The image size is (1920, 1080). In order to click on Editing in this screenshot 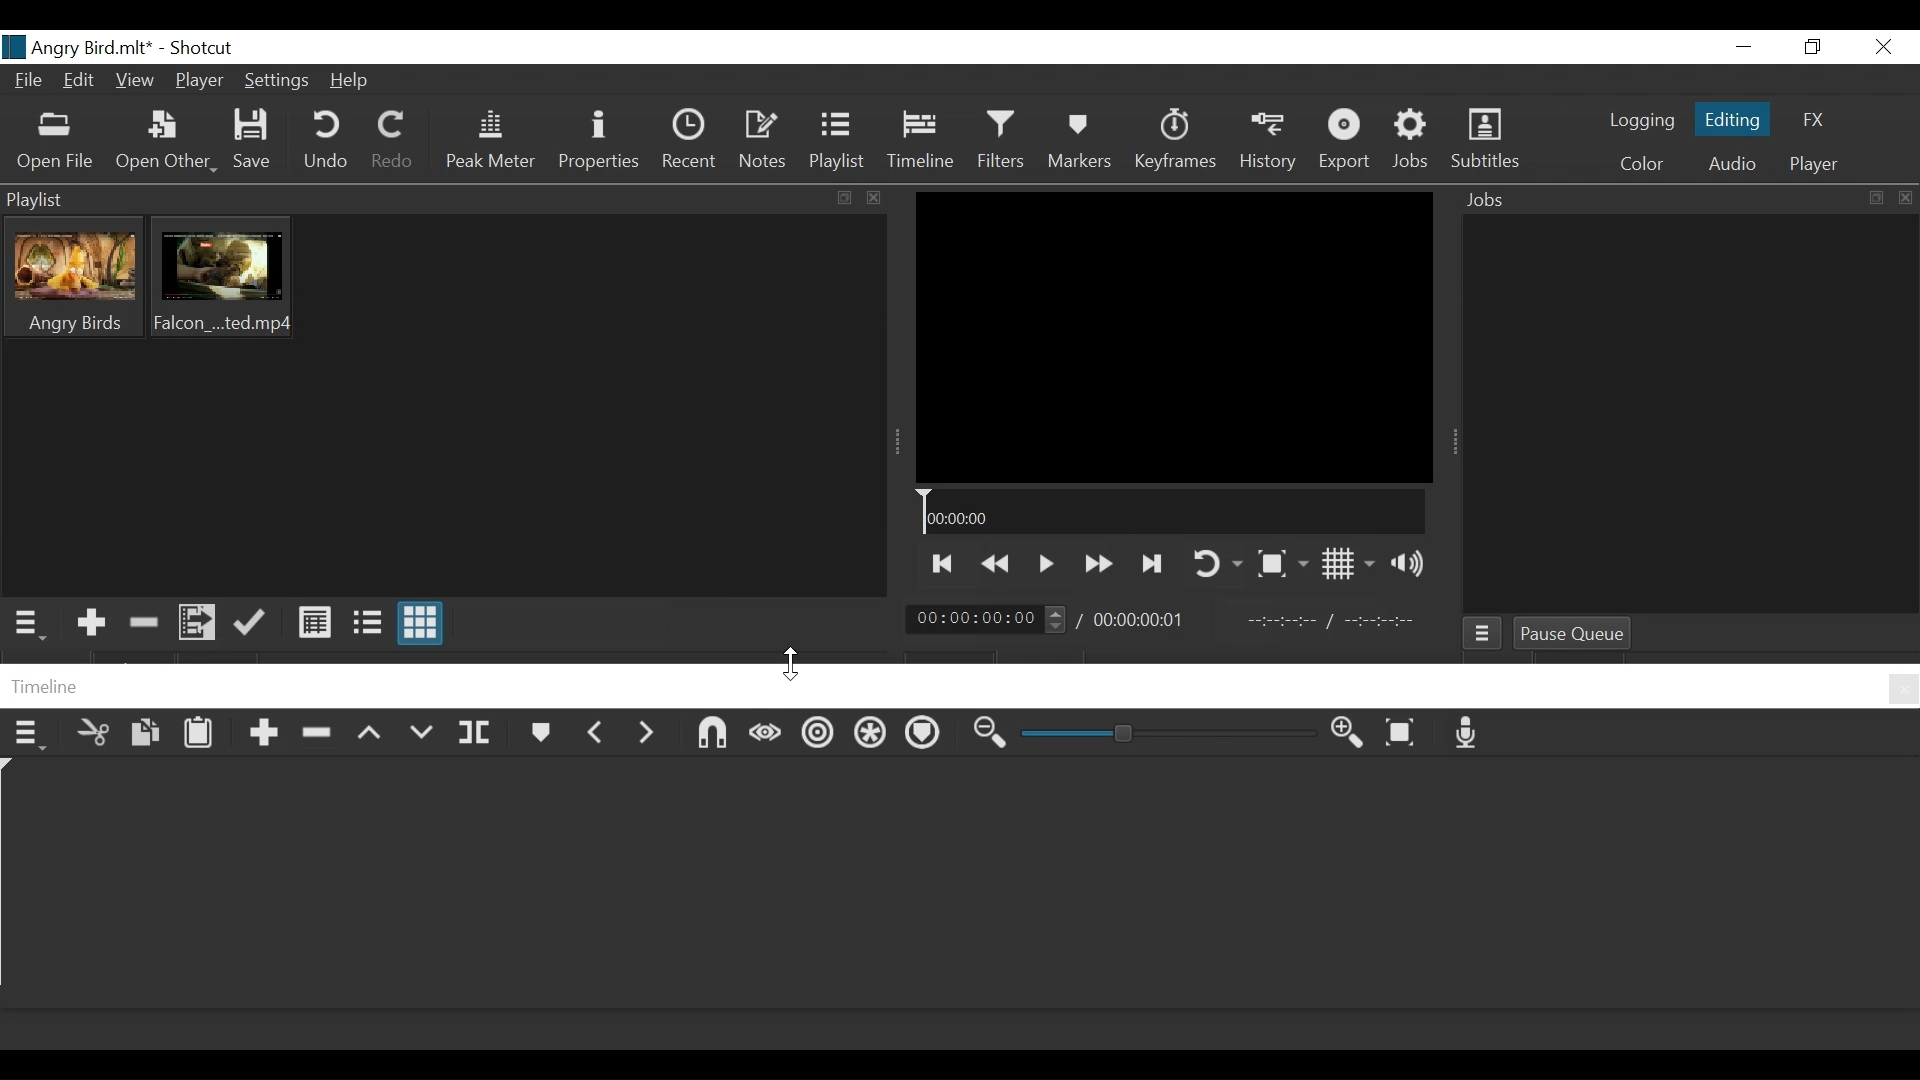, I will do `click(1732, 117)`.